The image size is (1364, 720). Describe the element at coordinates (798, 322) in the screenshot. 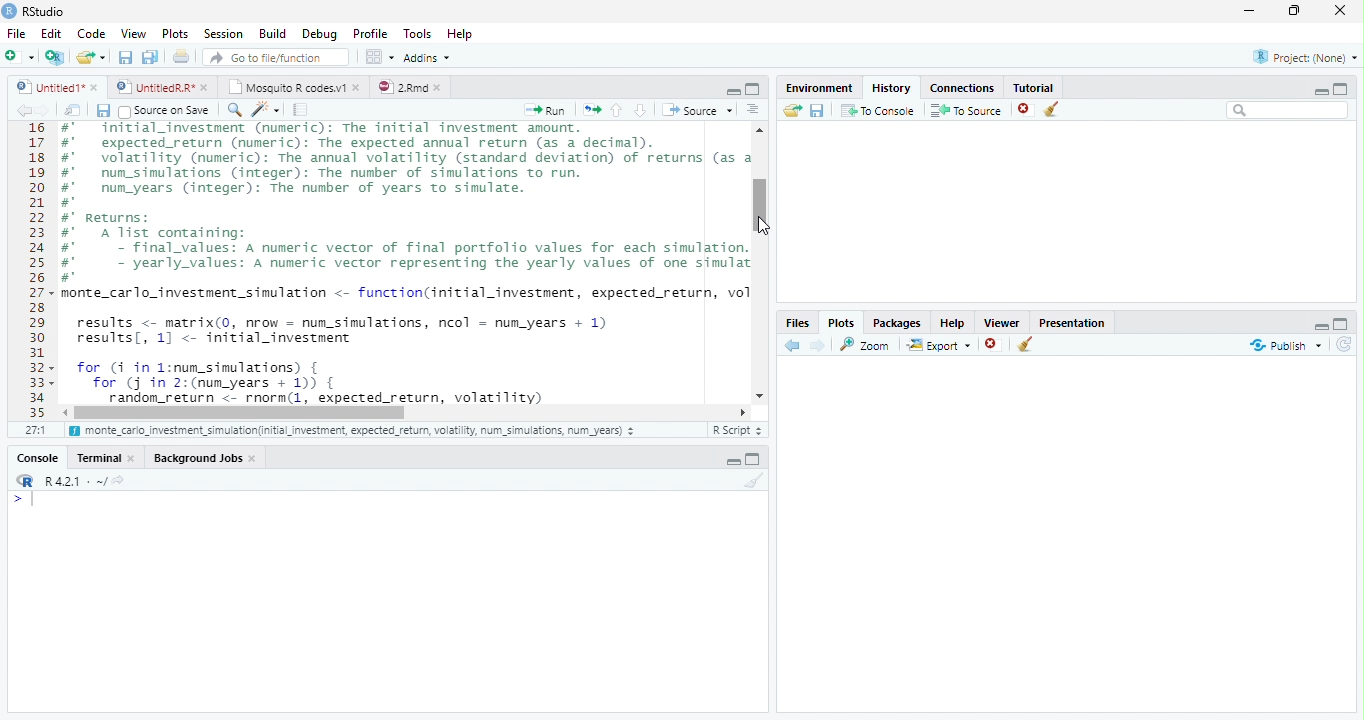

I see `Files` at that location.